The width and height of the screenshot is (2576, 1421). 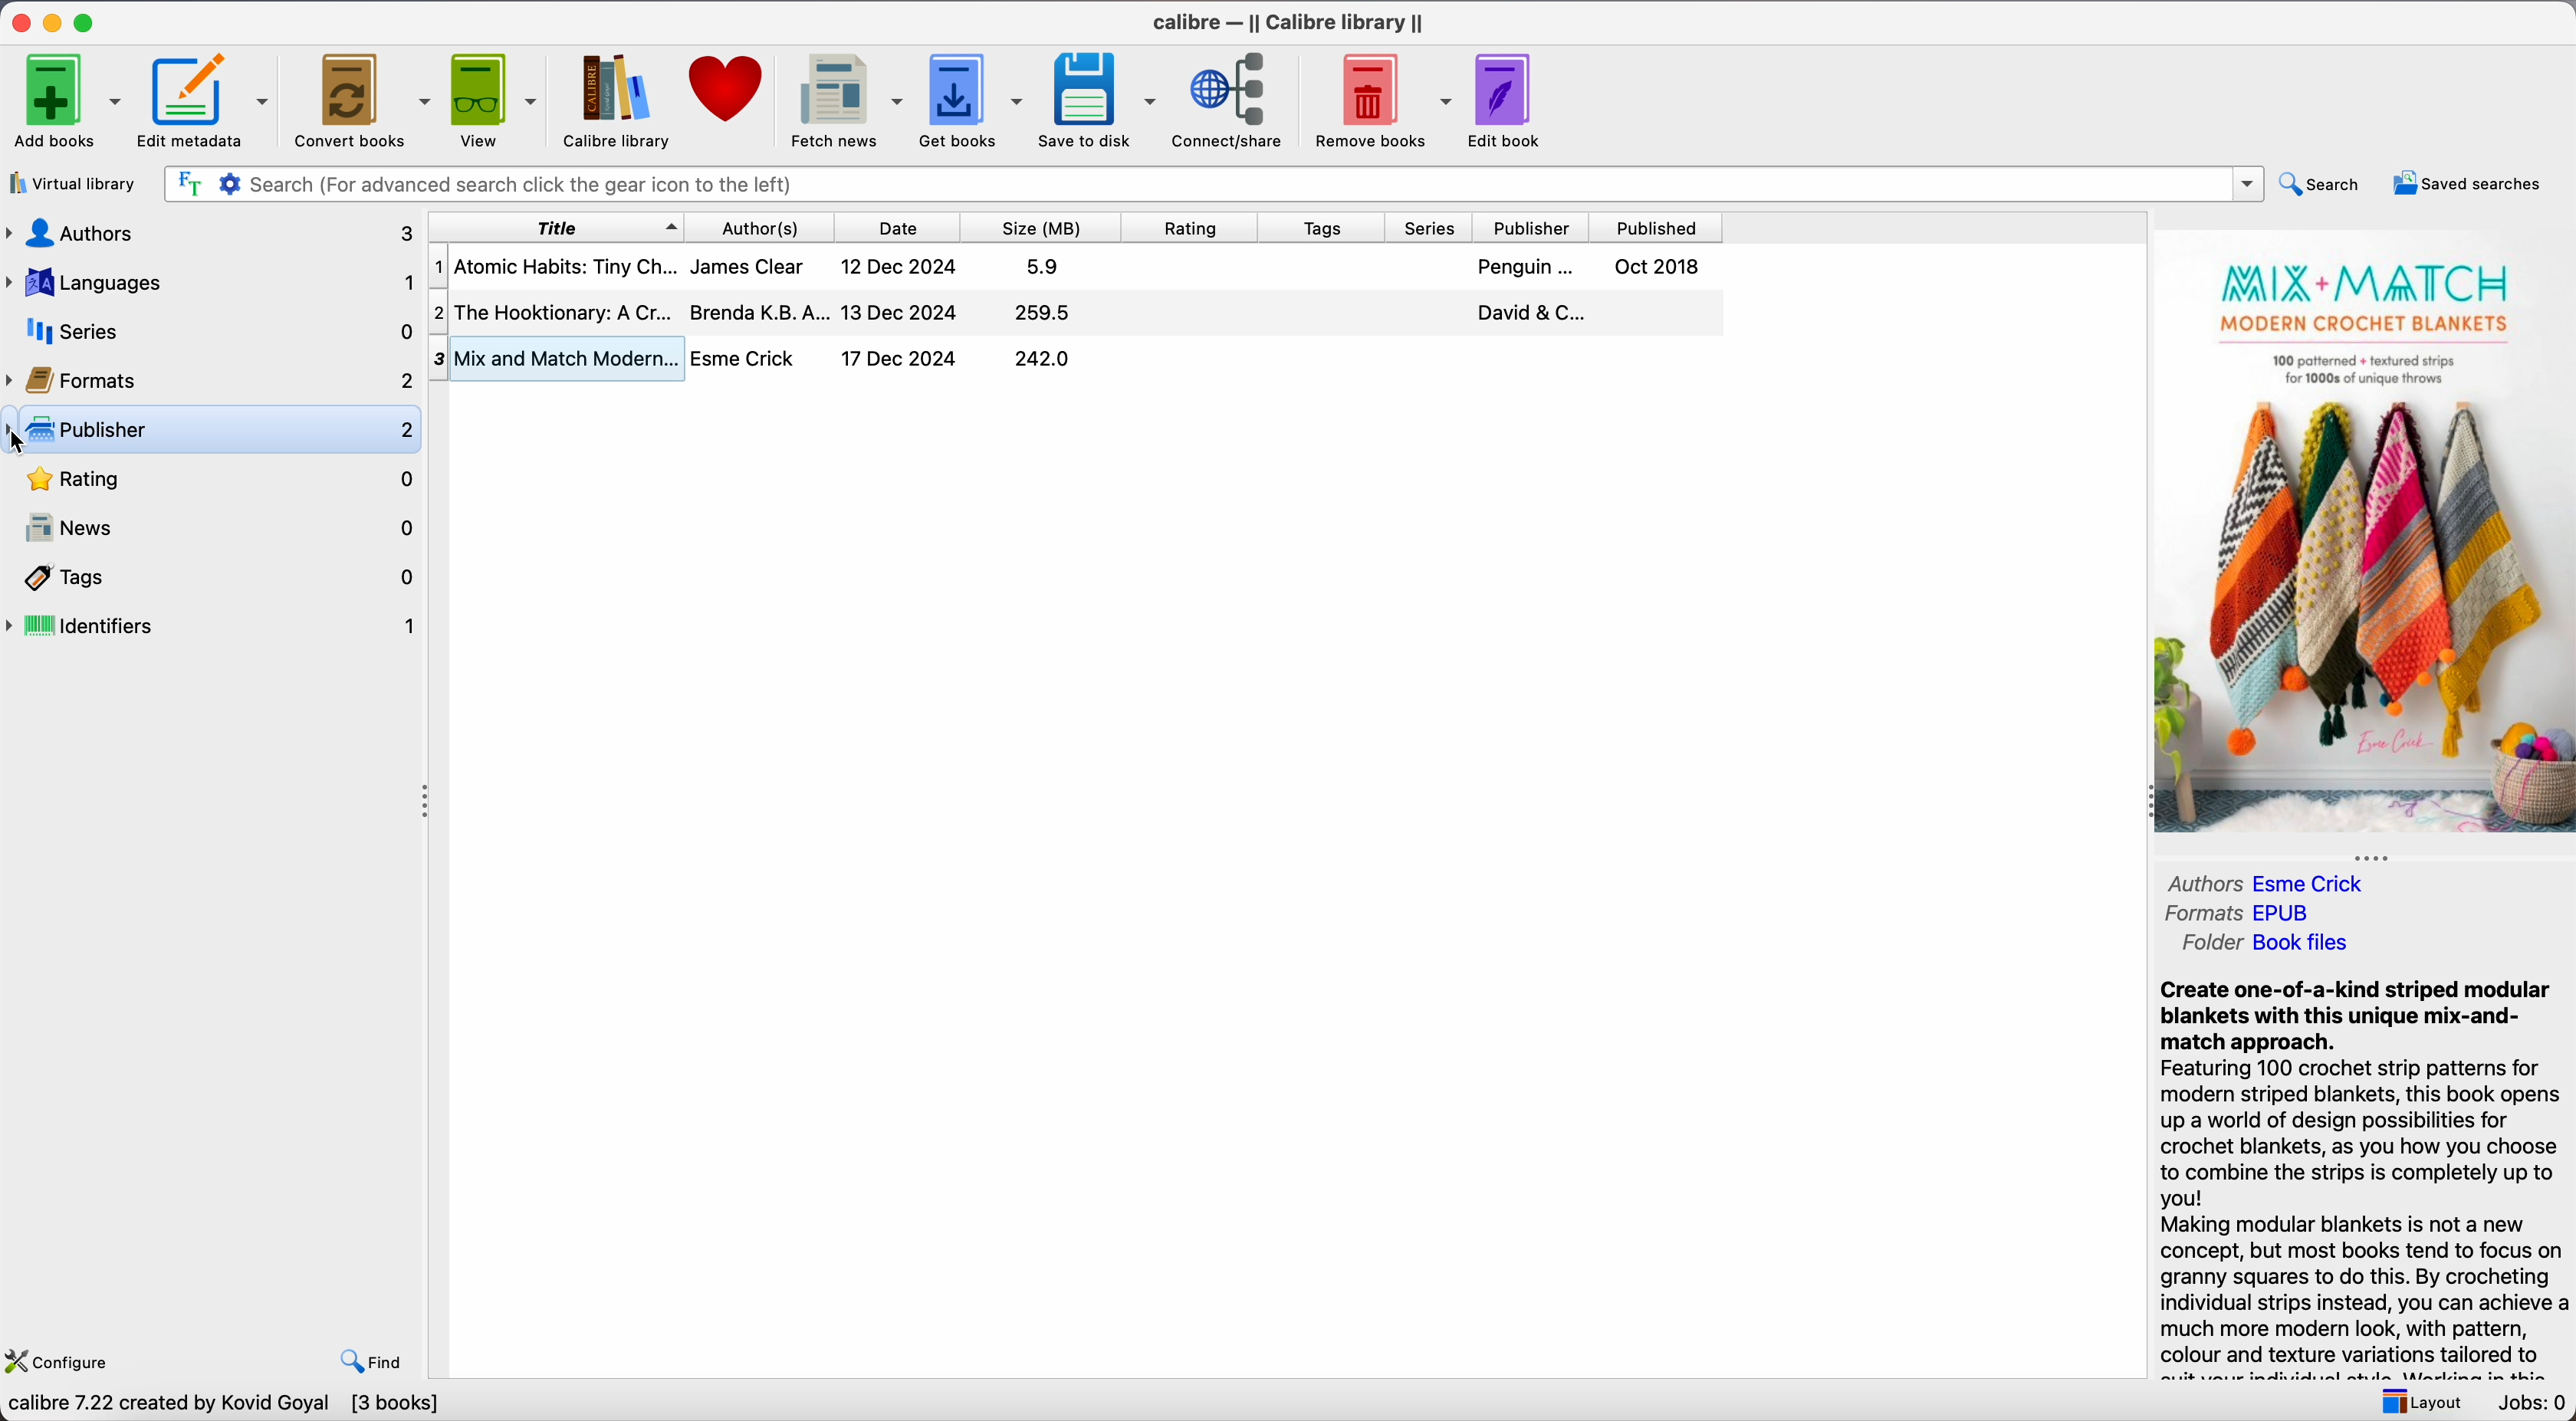 I want to click on close, so click(x=18, y=23).